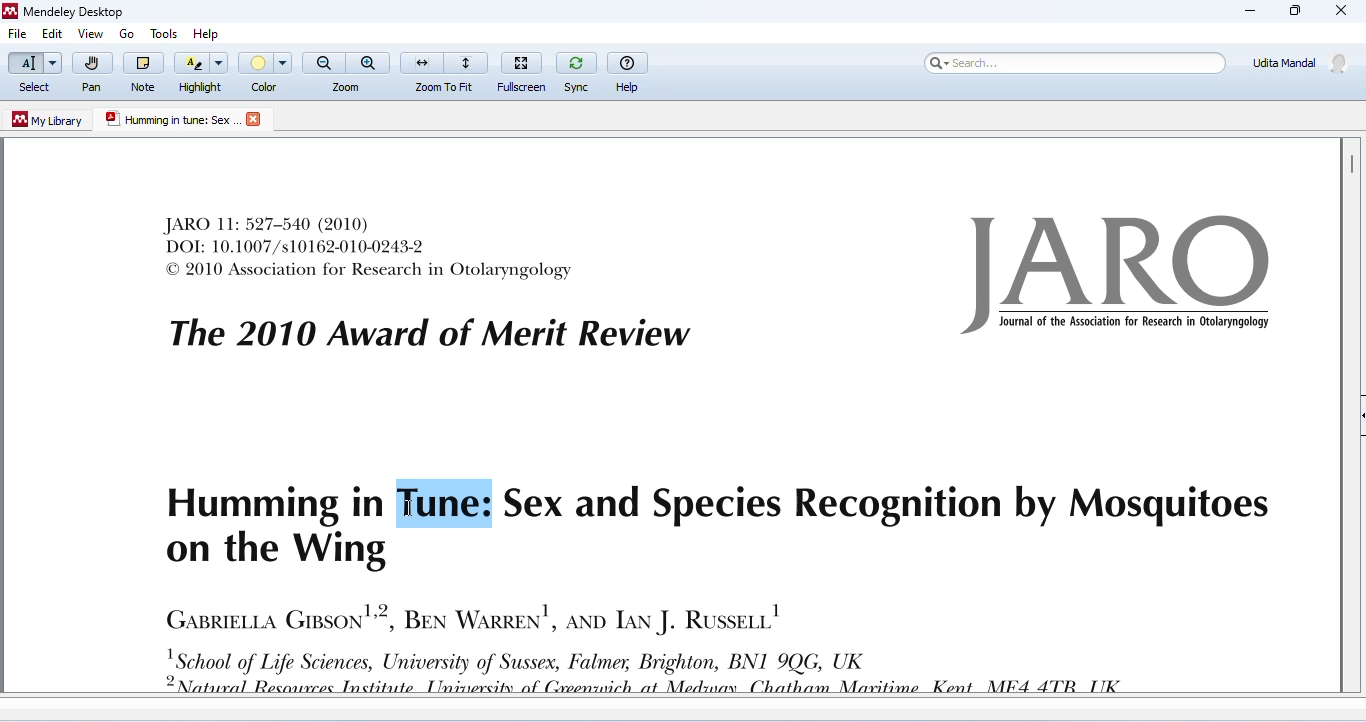  What do you see at coordinates (211, 30) in the screenshot?
I see `help` at bounding box center [211, 30].